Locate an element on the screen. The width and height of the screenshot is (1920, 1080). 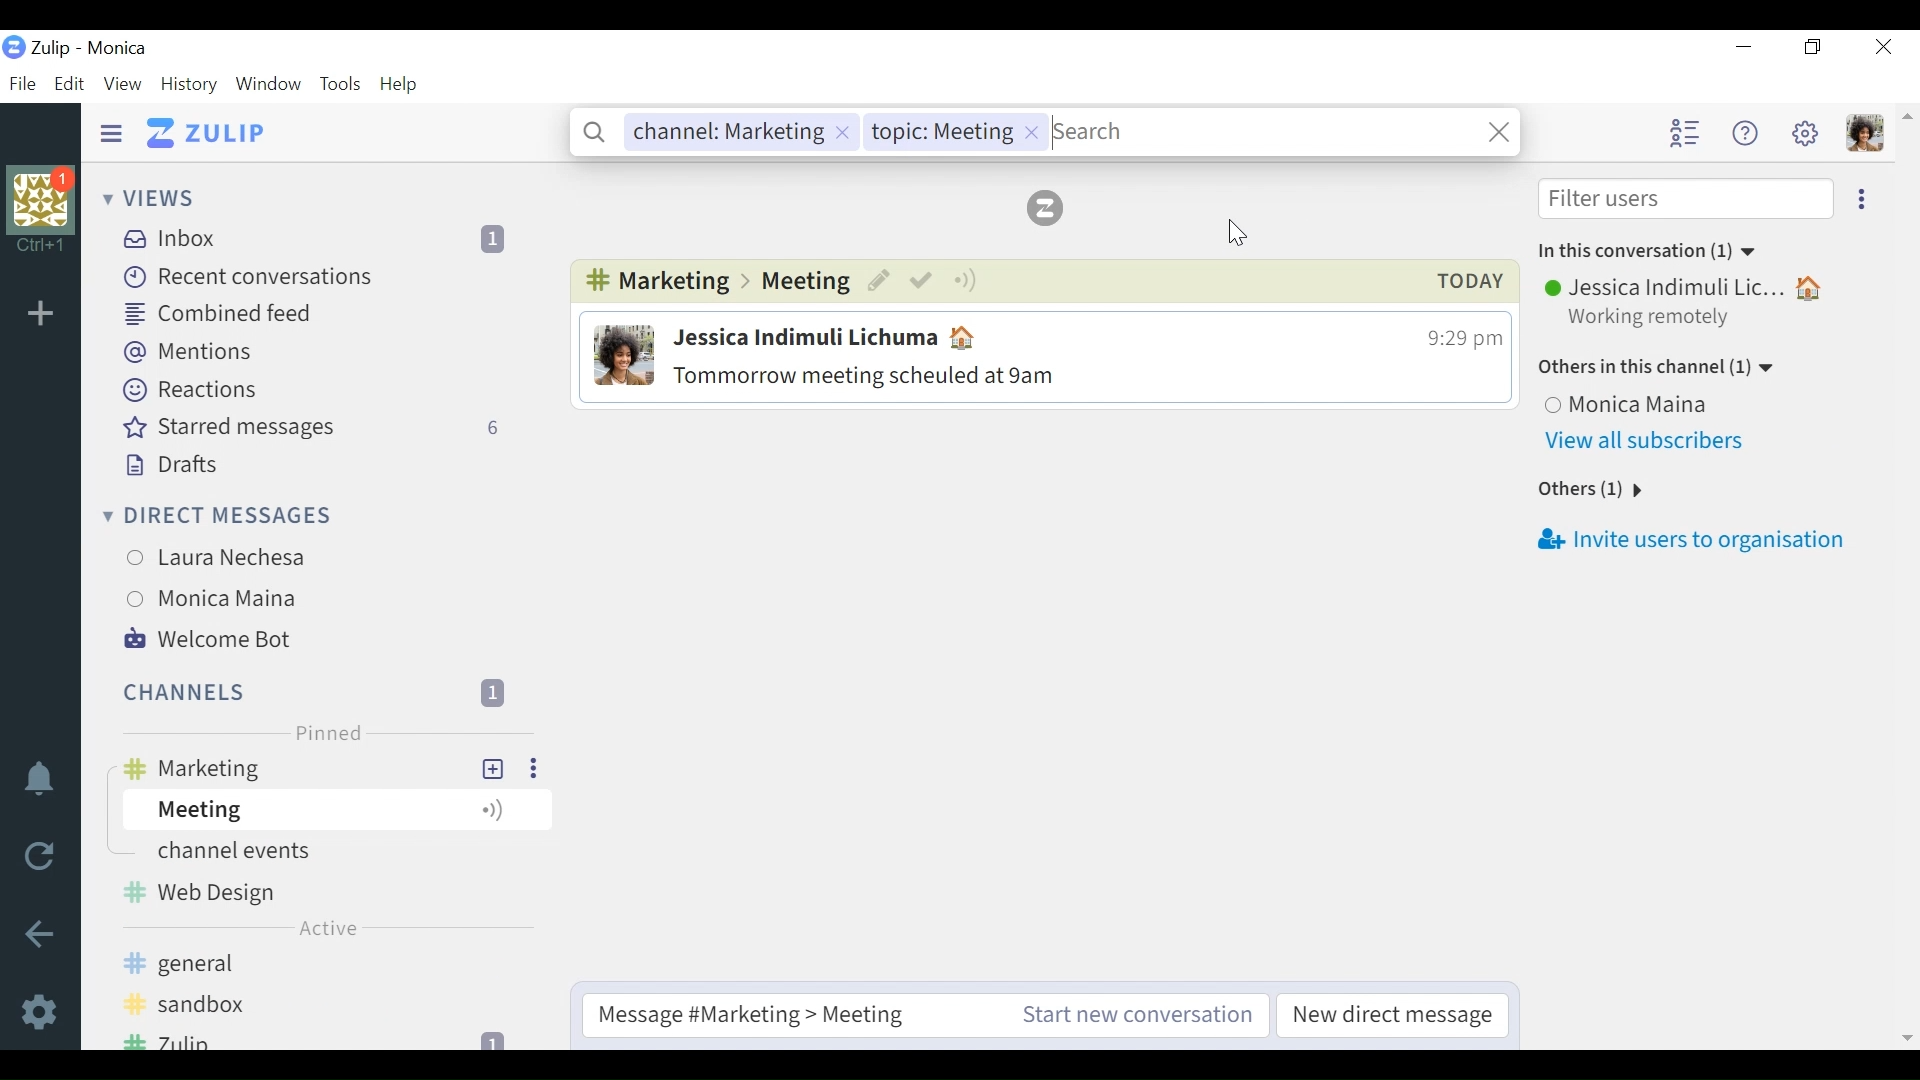
Monica Maina is located at coordinates (267, 601).